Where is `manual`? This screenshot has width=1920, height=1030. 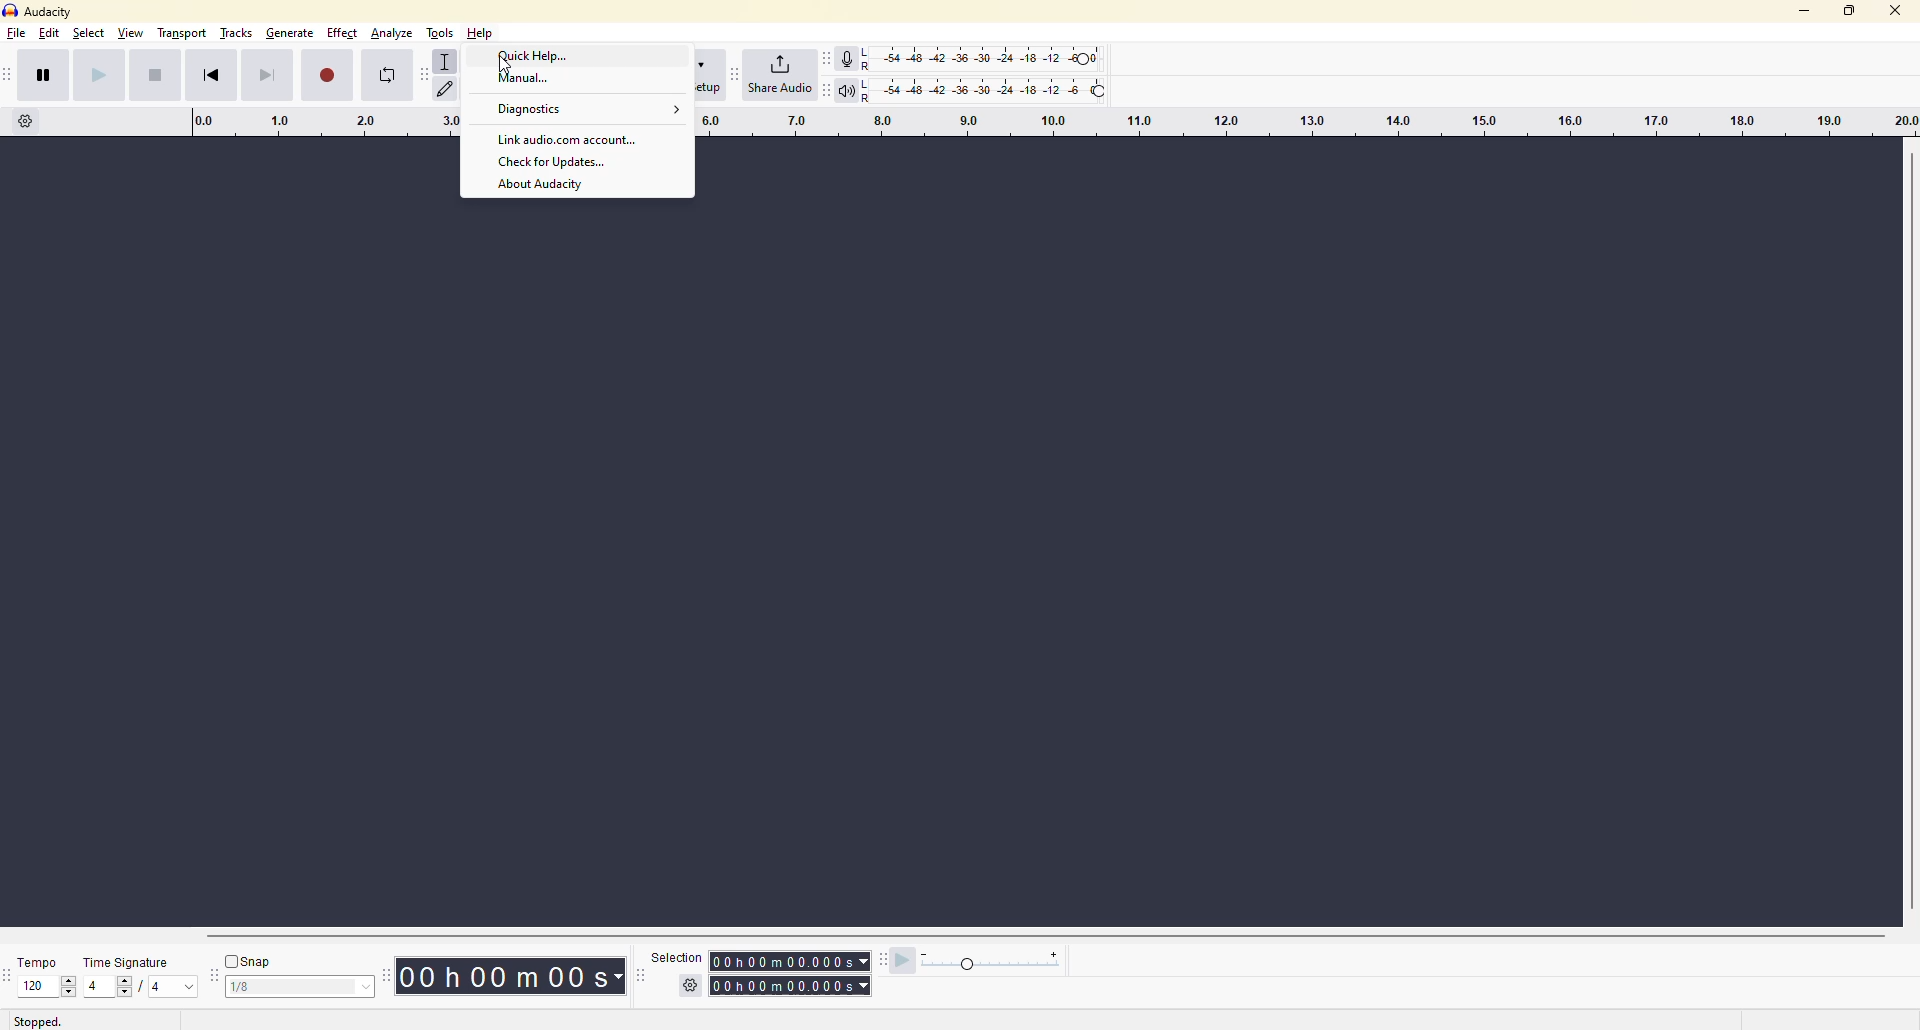
manual is located at coordinates (530, 81).